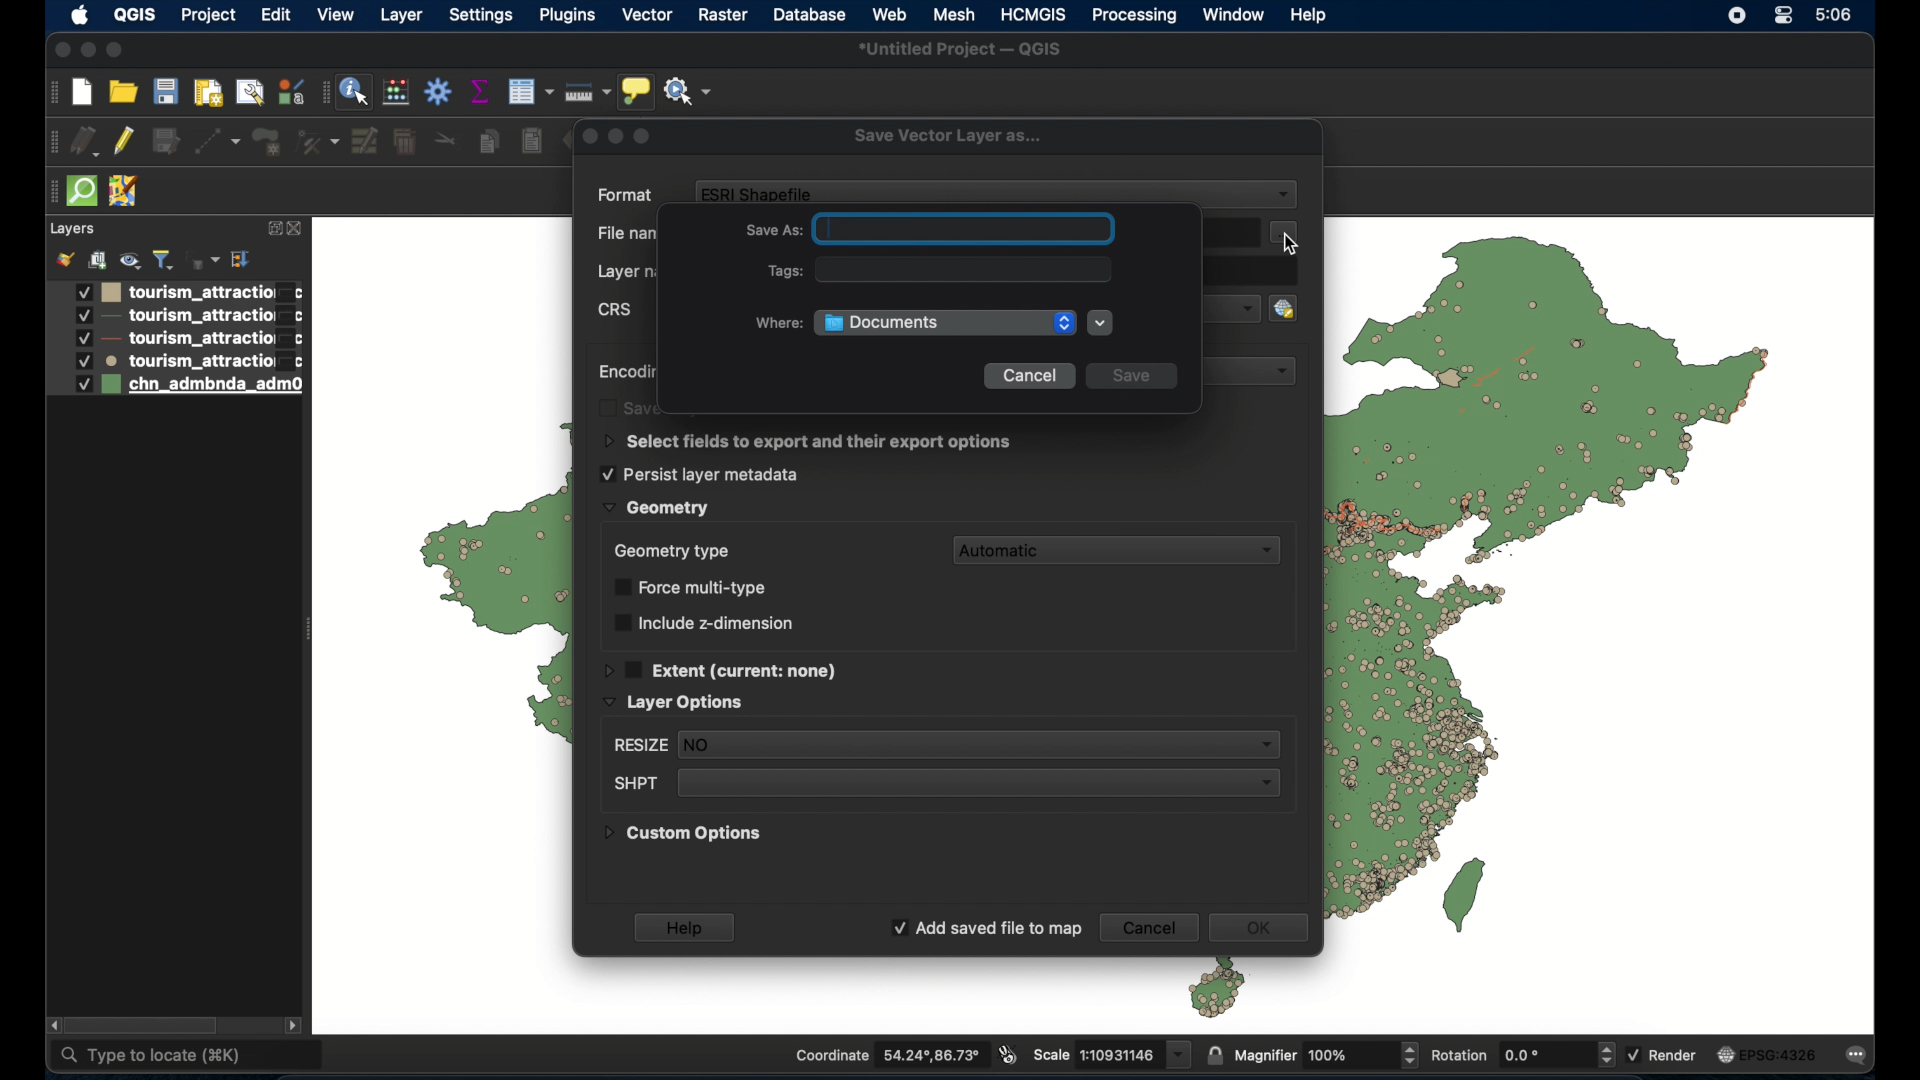  I want to click on filename, so click(629, 234).